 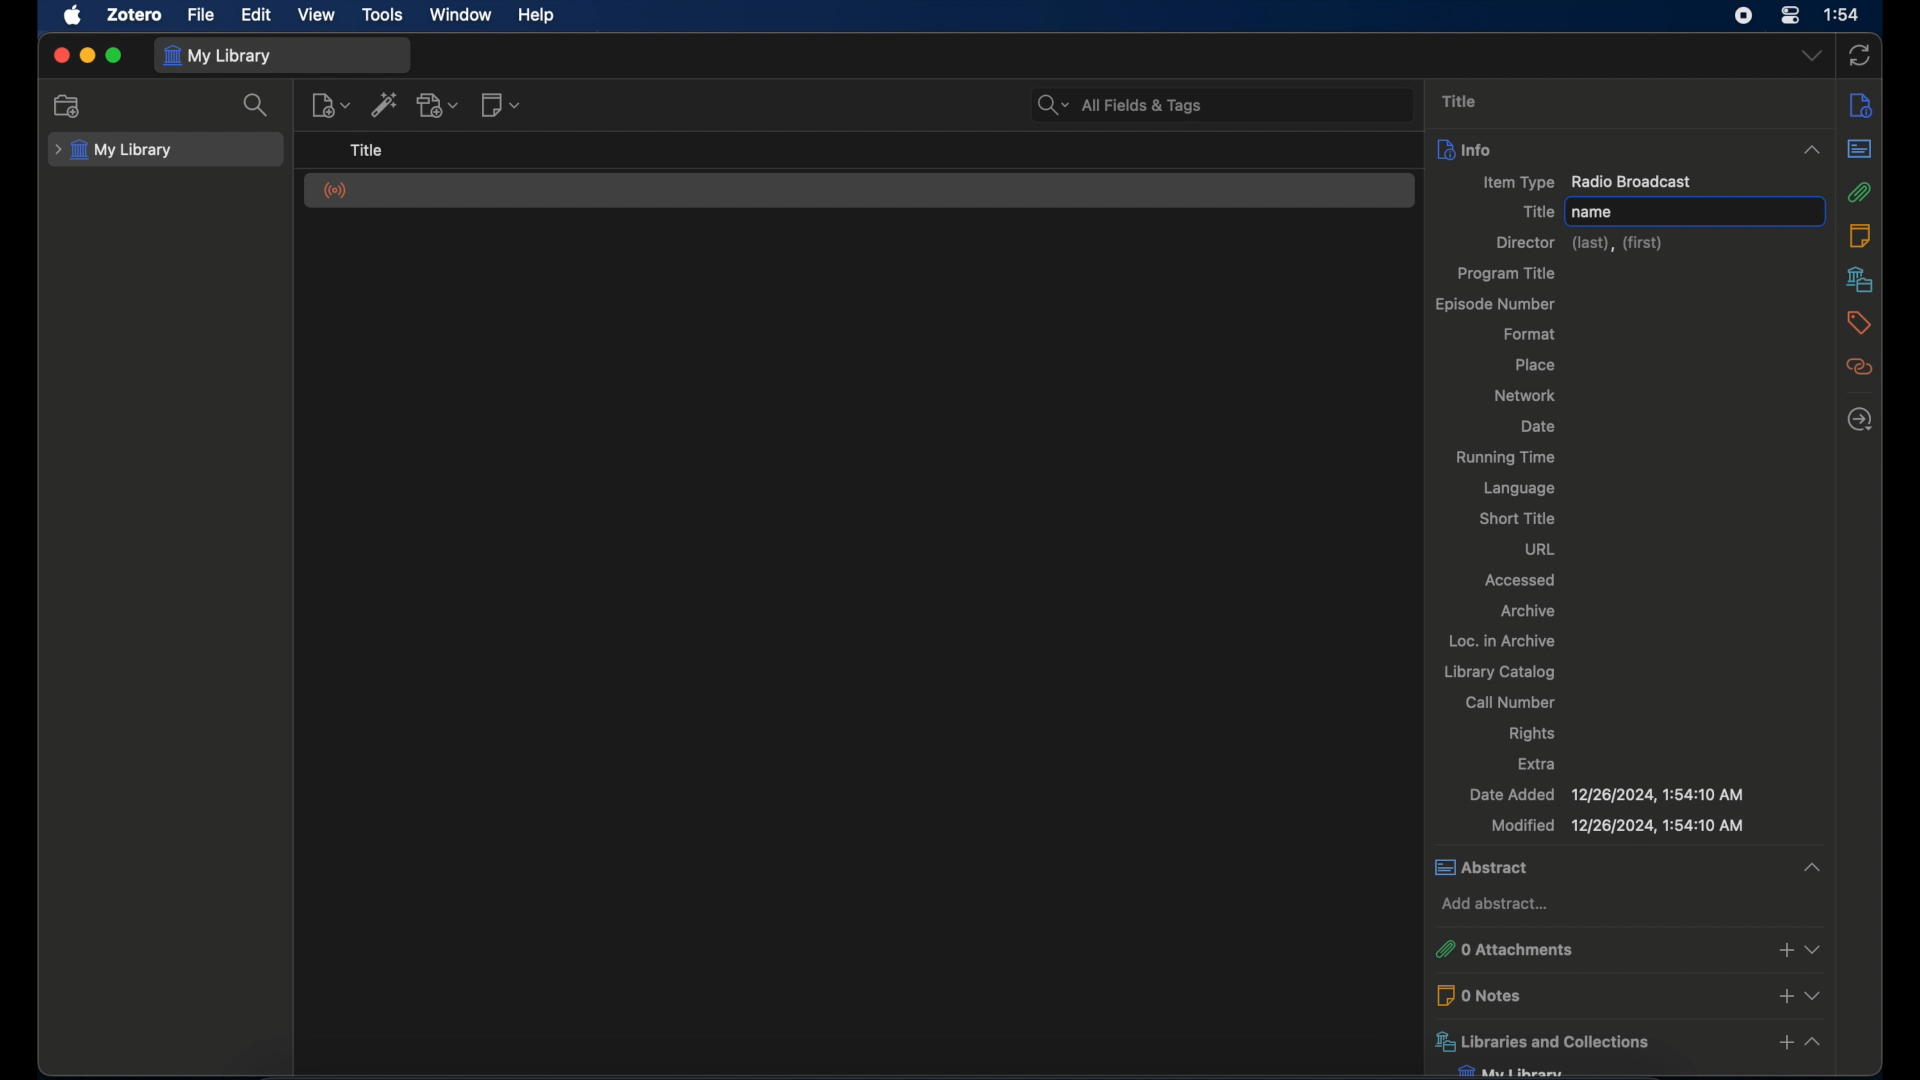 I want to click on extra, so click(x=1540, y=763).